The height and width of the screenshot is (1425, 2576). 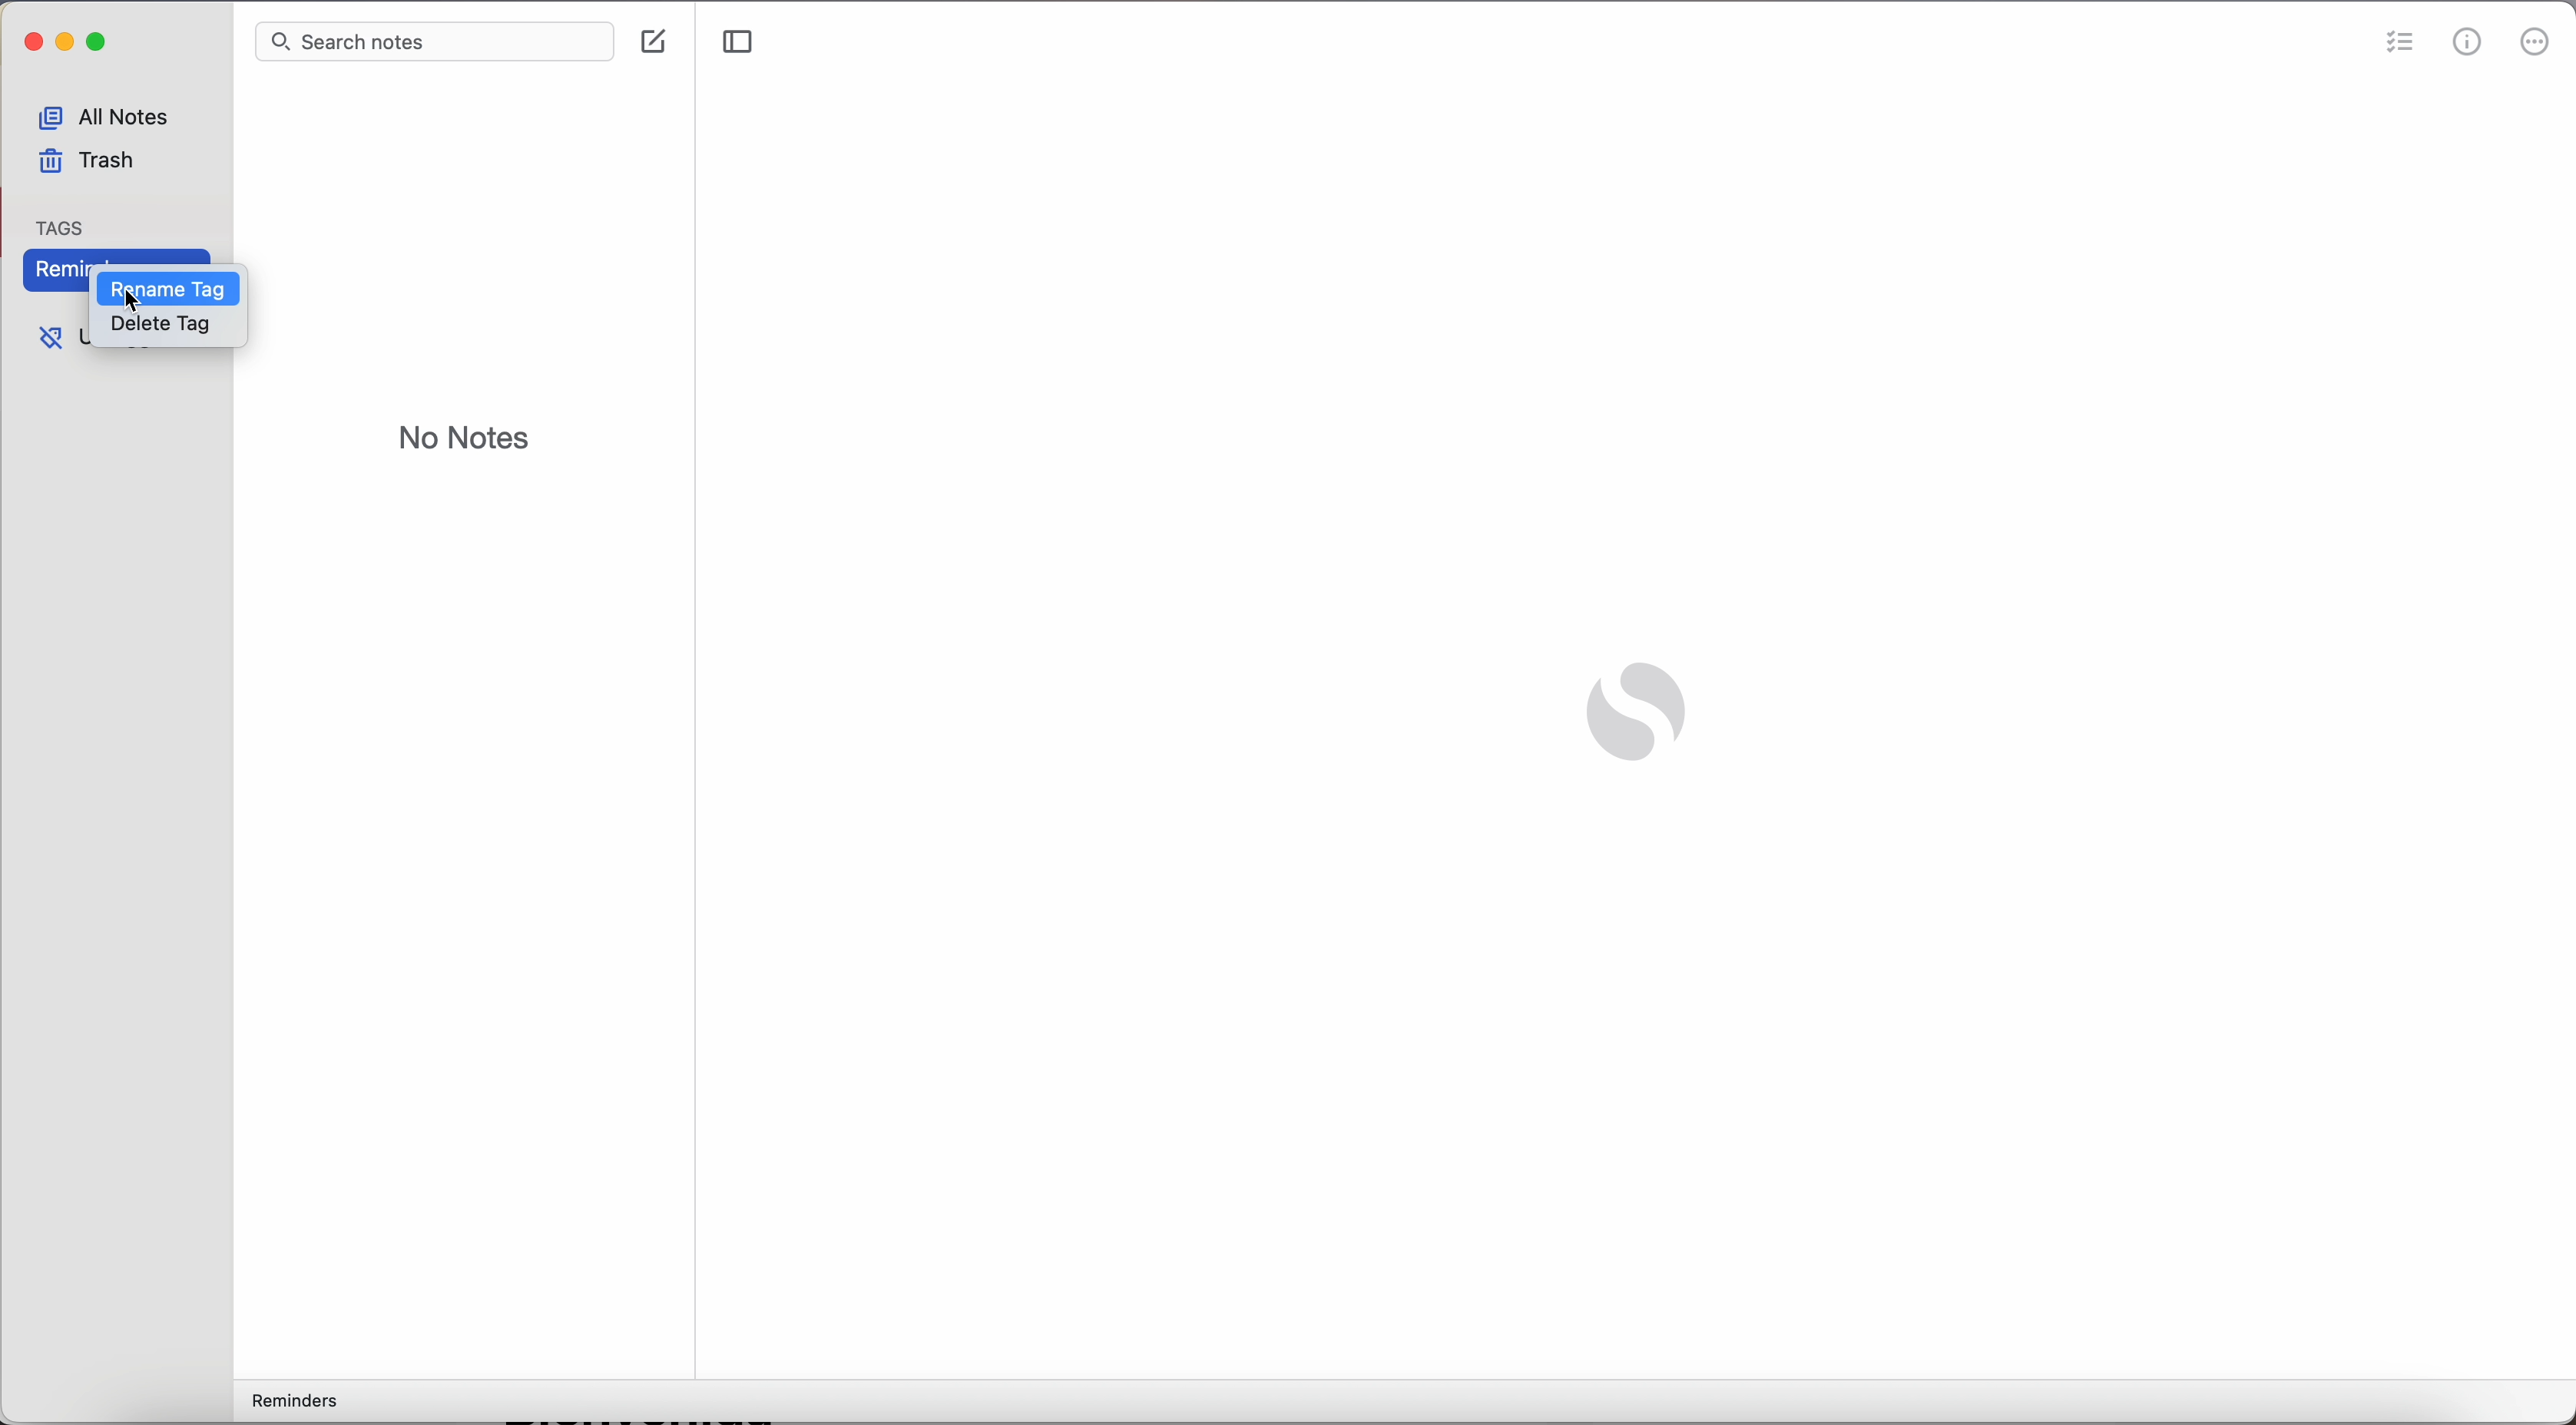 I want to click on close simplenote, so click(x=30, y=45).